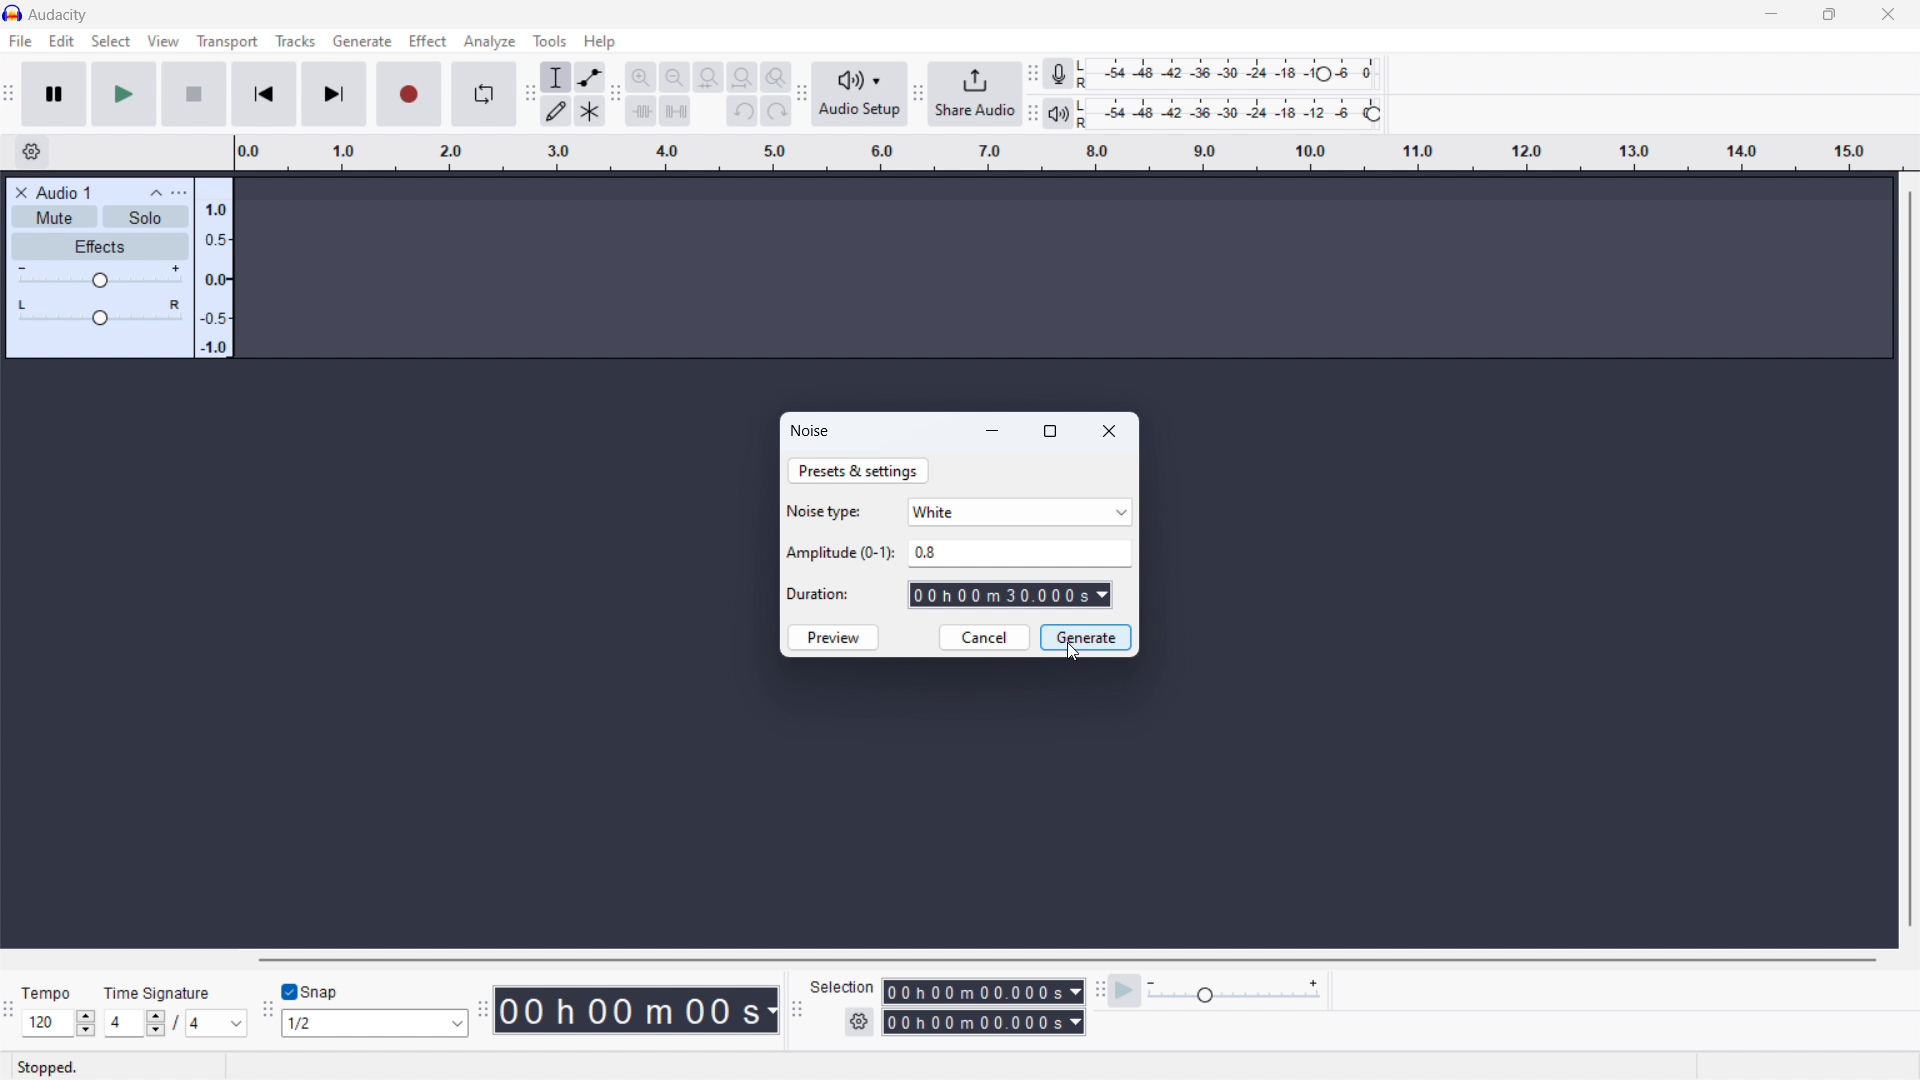 Image resolution: width=1920 pixels, height=1080 pixels. I want to click on minimize Audacity, so click(1774, 15).